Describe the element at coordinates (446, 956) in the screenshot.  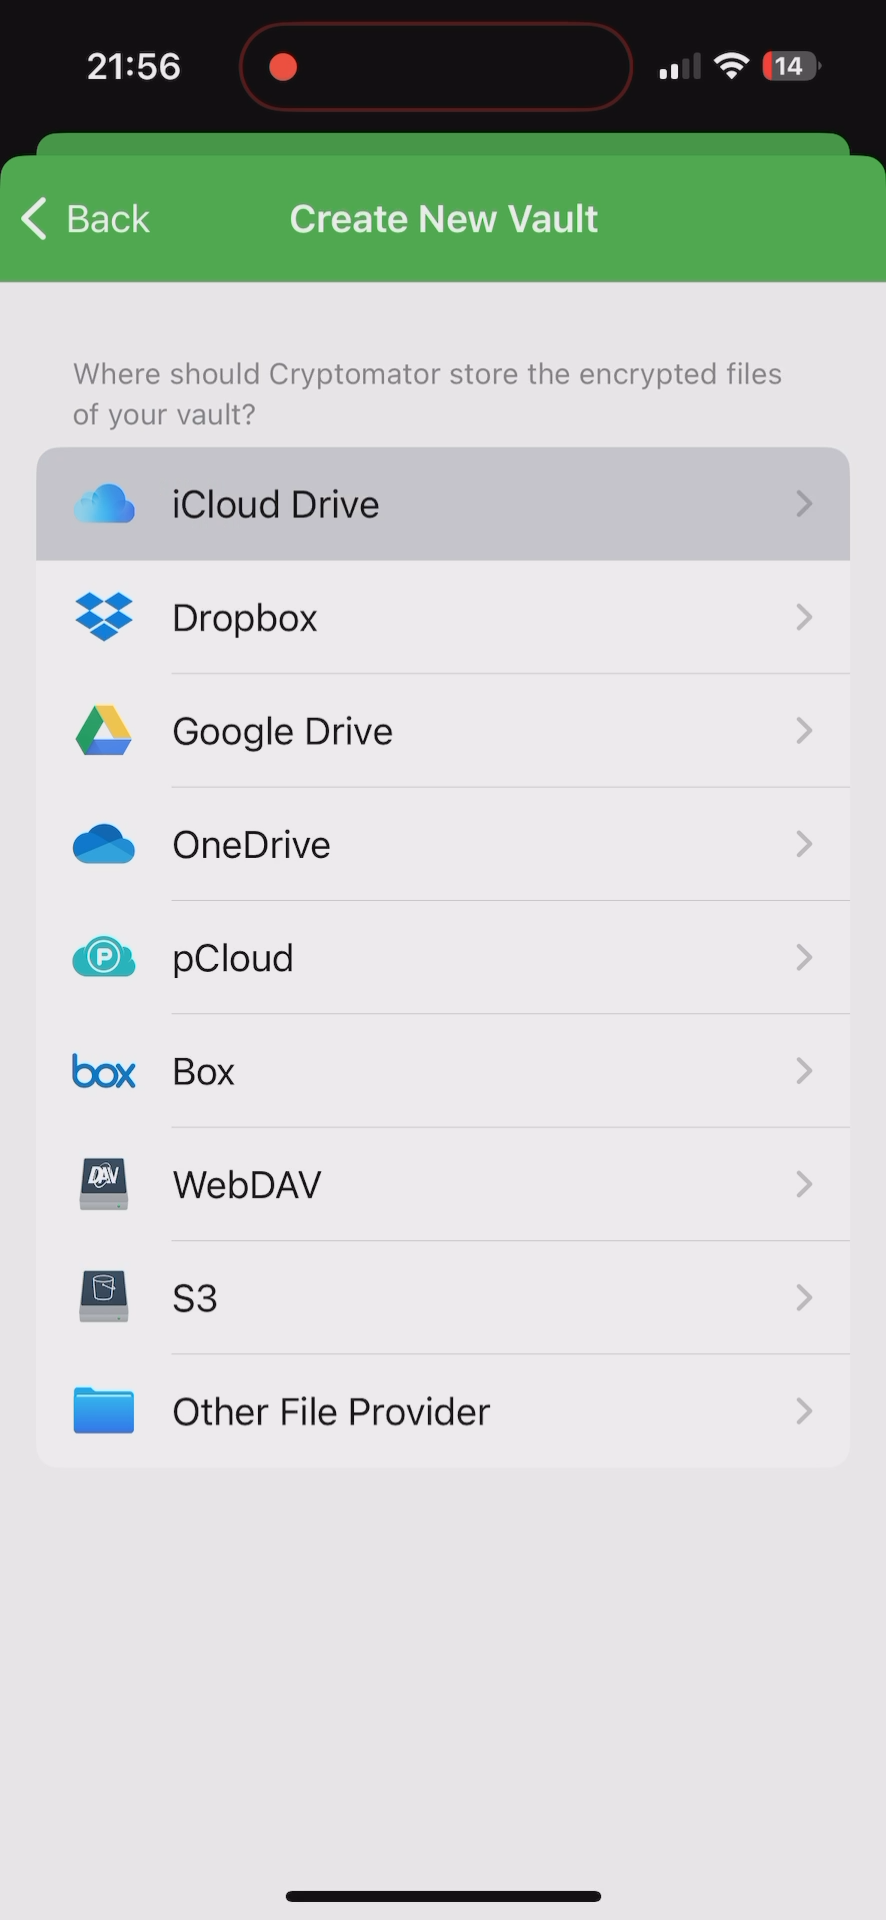
I see `pcloud` at that location.